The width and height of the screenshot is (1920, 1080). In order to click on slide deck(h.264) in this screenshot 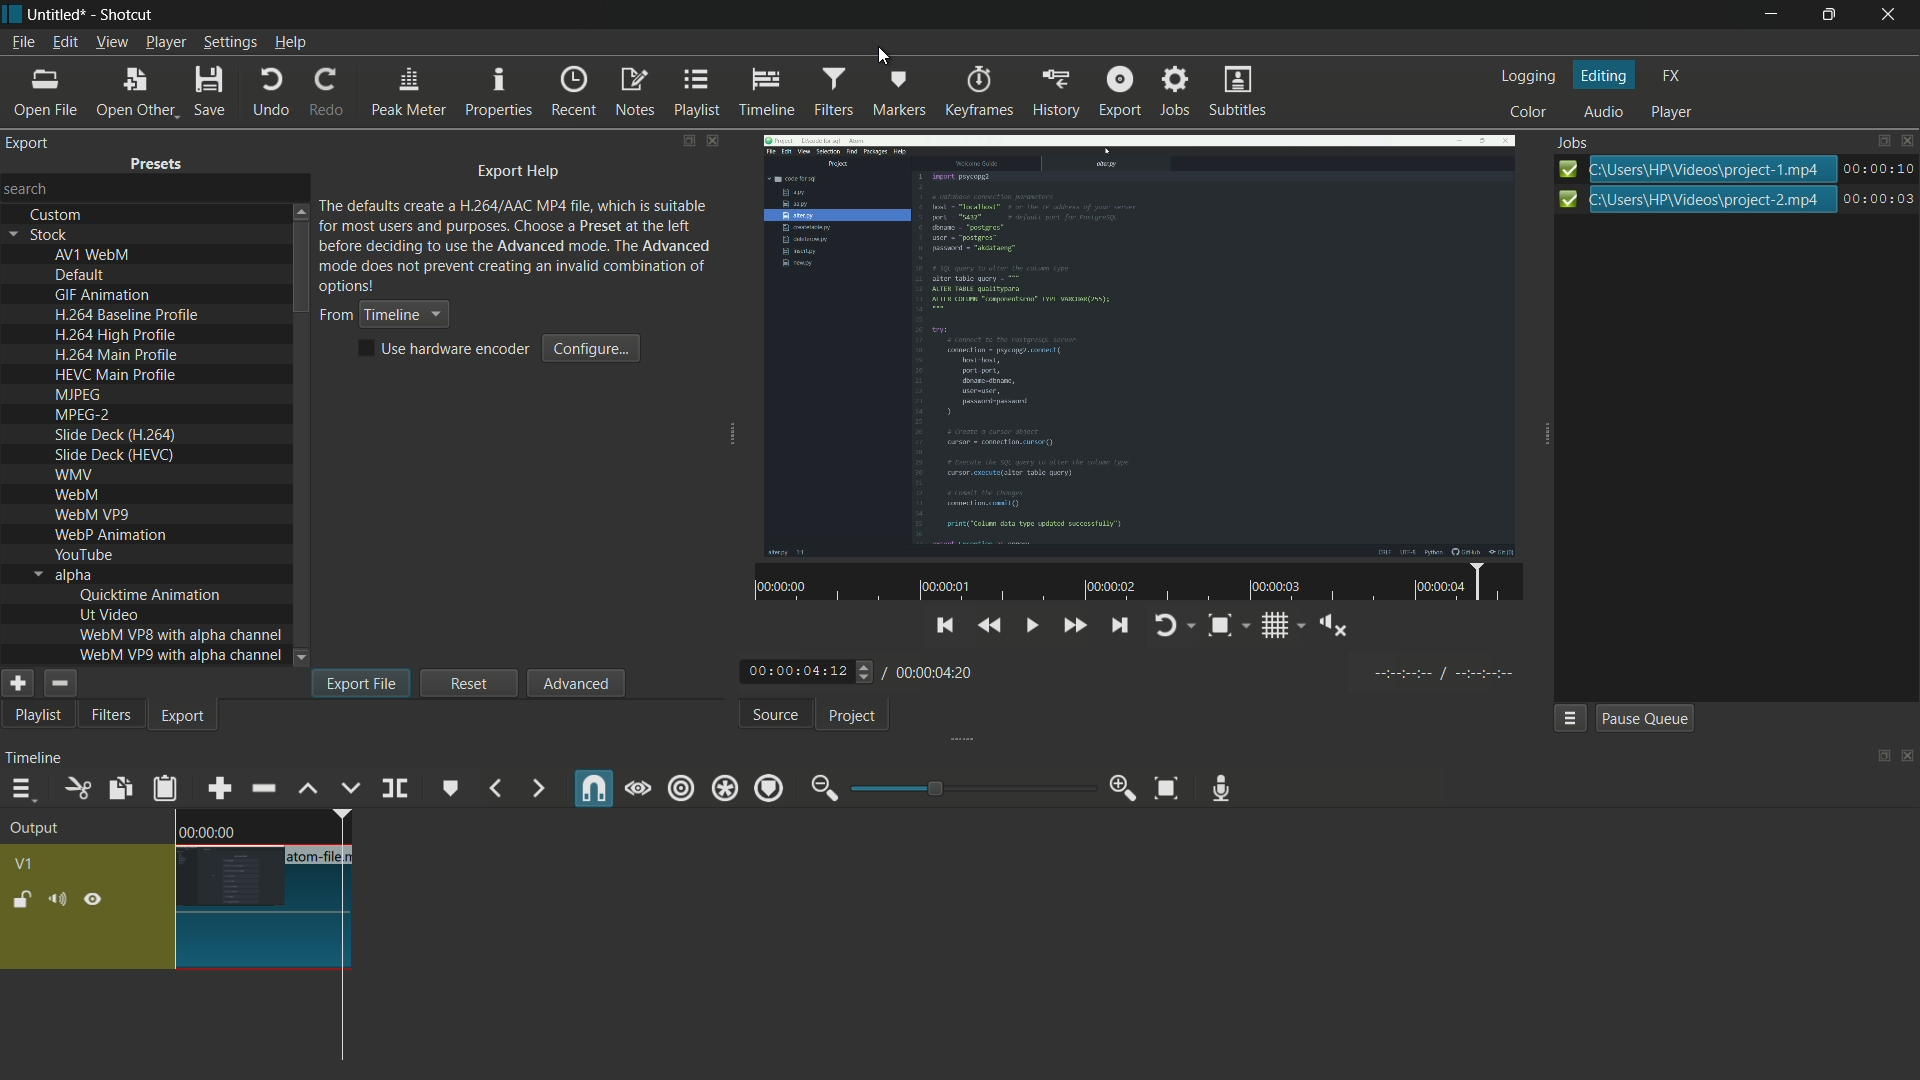, I will do `click(116, 435)`.